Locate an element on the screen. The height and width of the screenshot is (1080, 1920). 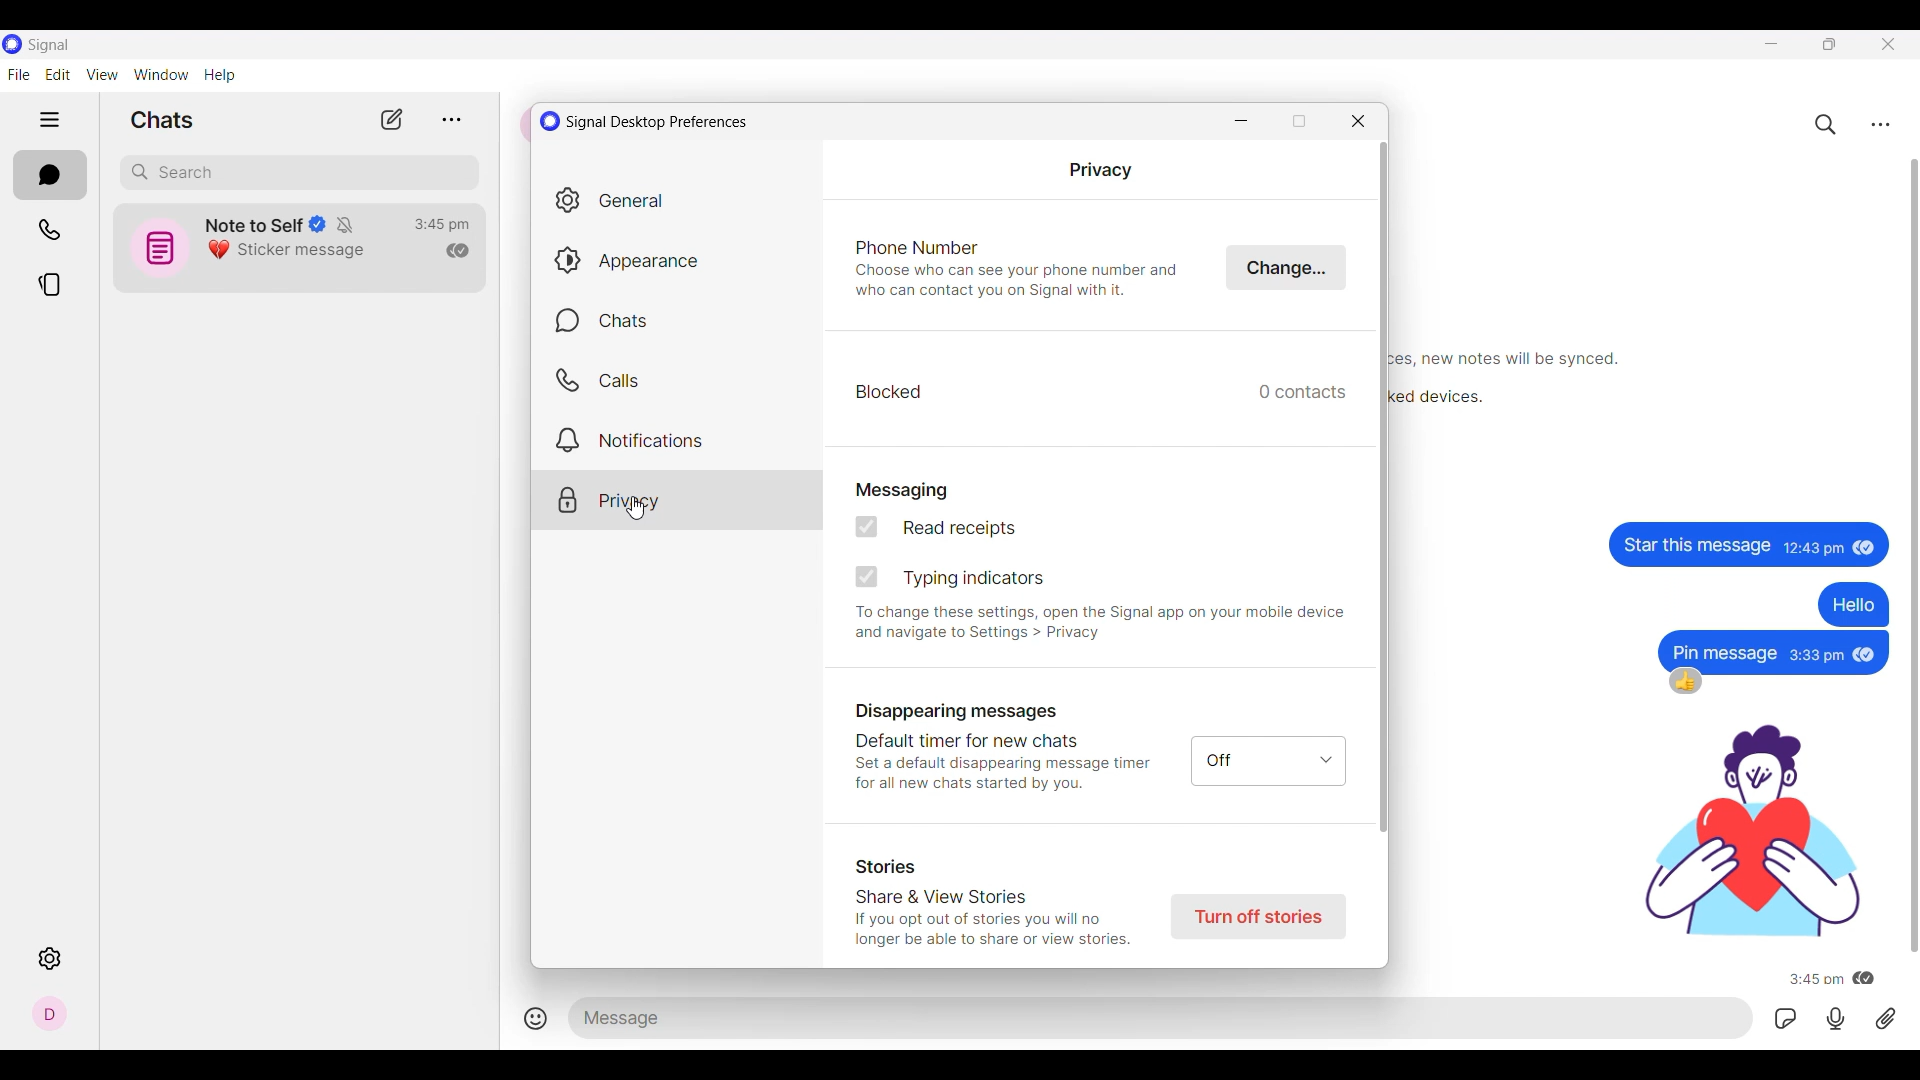
cursor is located at coordinates (639, 513).